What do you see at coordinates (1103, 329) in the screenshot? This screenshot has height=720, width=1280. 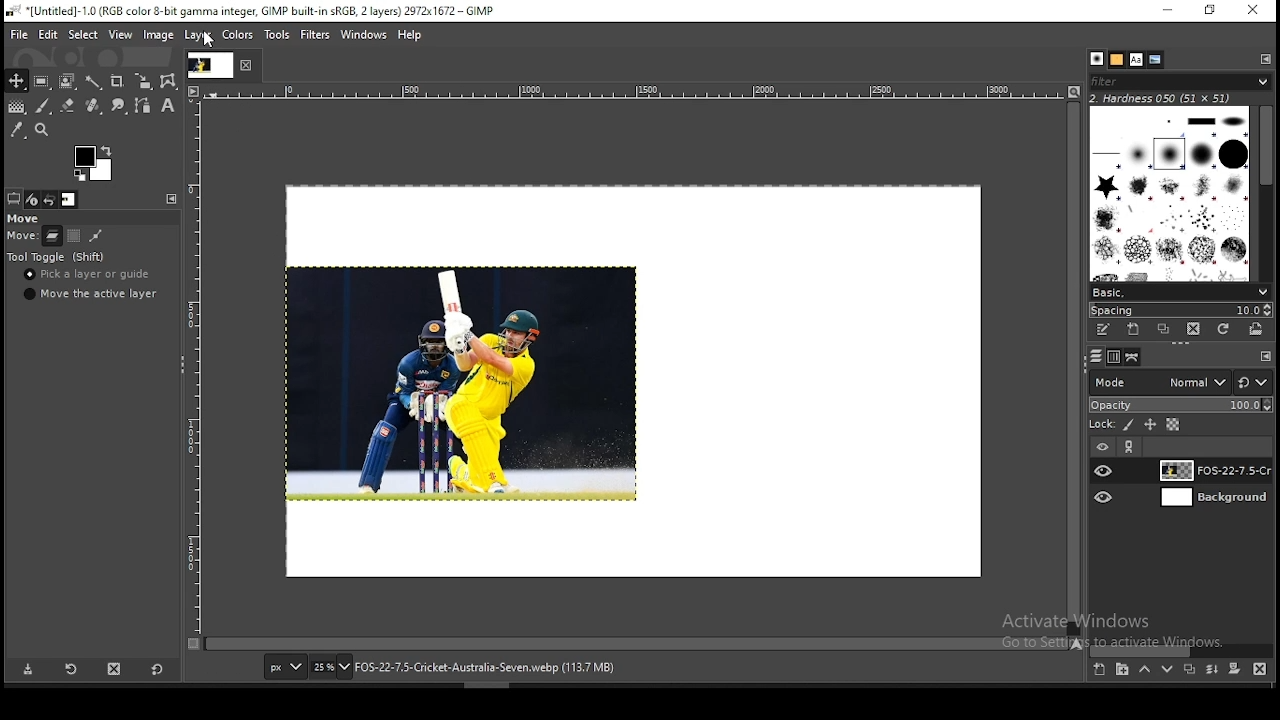 I see `edit this brush` at bounding box center [1103, 329].